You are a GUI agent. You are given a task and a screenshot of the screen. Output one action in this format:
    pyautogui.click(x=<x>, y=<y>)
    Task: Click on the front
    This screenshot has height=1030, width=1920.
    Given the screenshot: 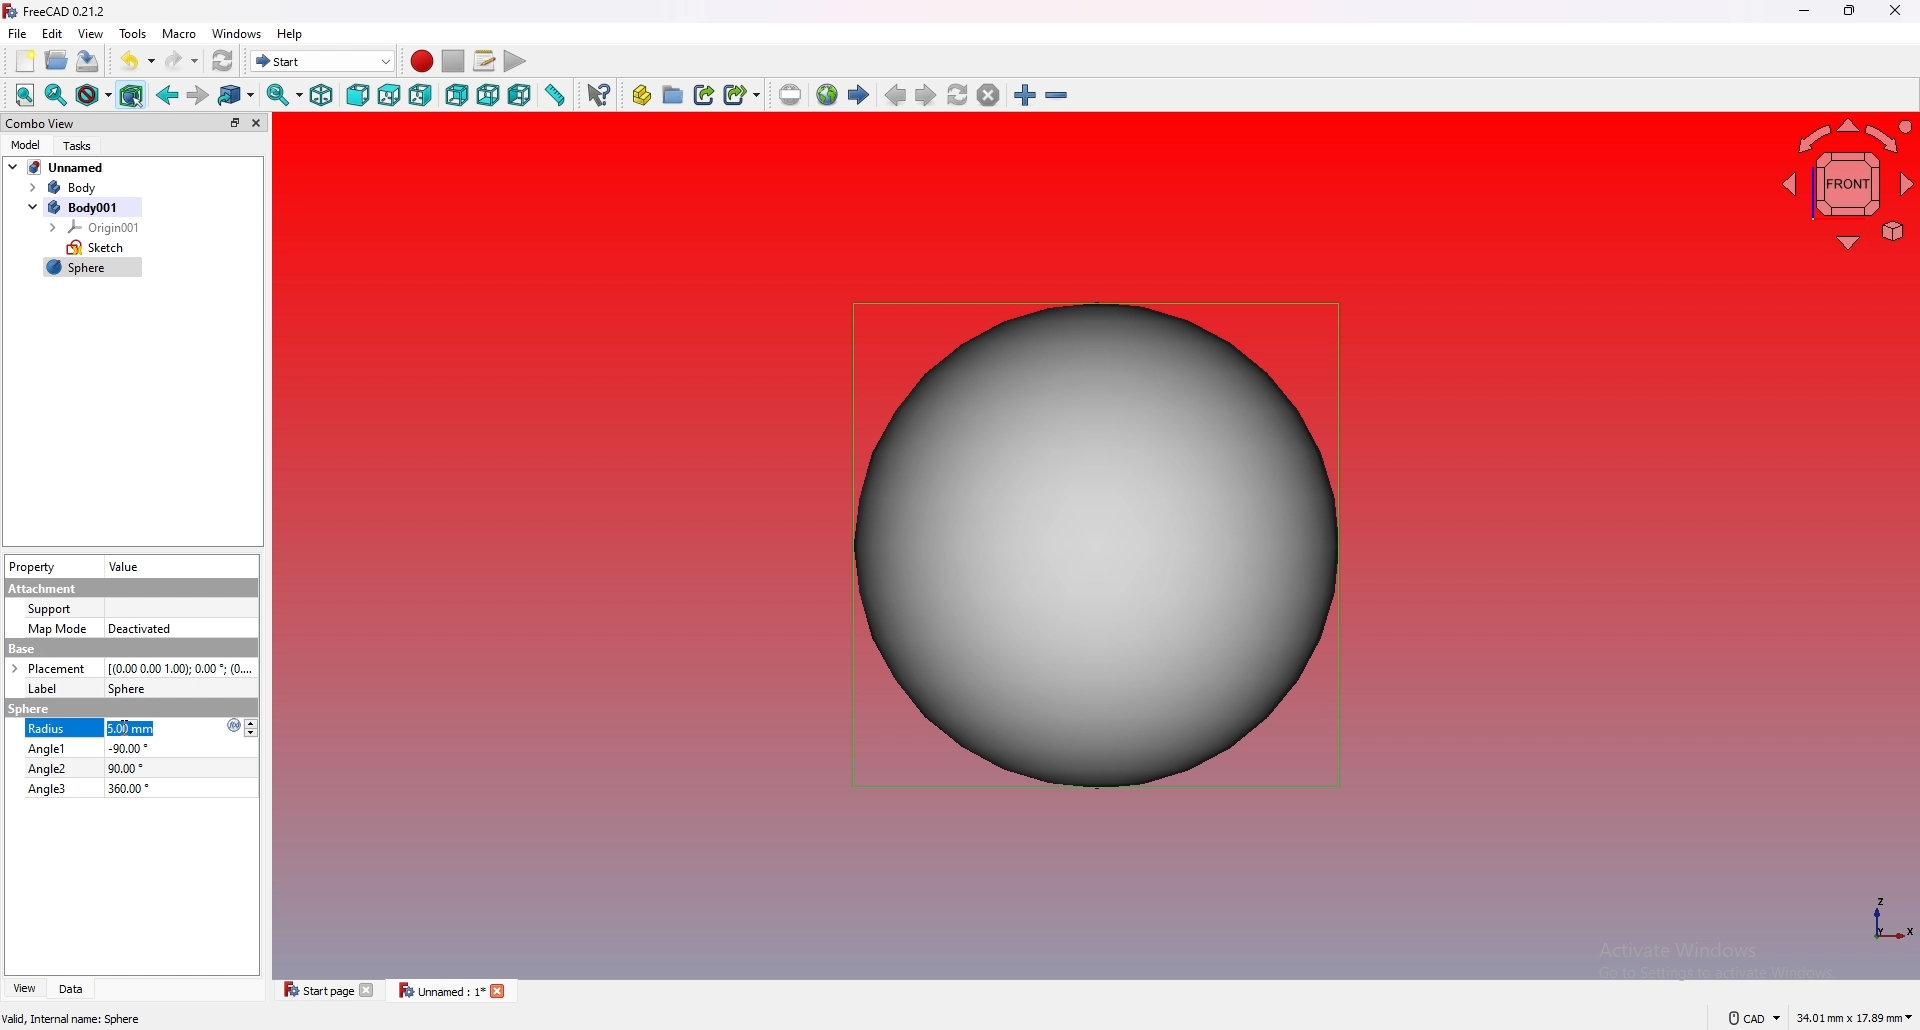 What is the action you would take?
    pyautogui.click(x=357, y=95)
    